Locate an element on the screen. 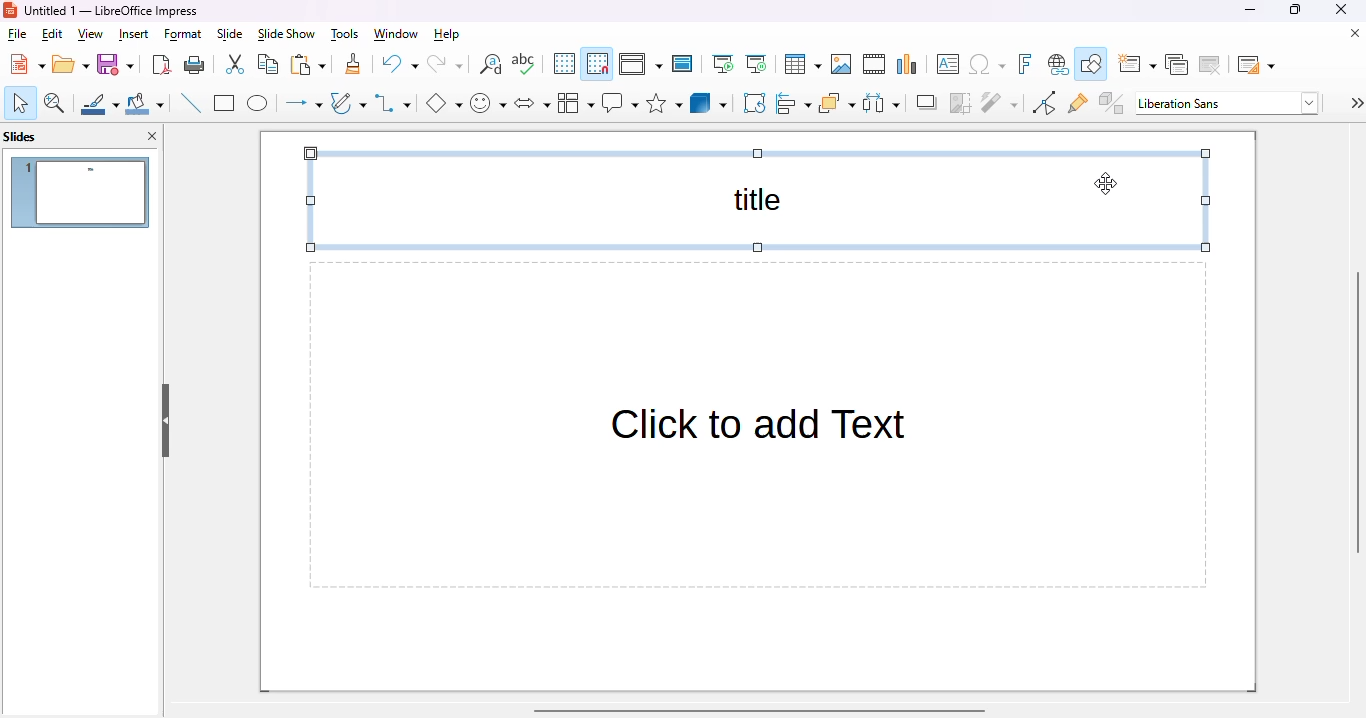  lines and arrows is located at coordinates (302, 104).